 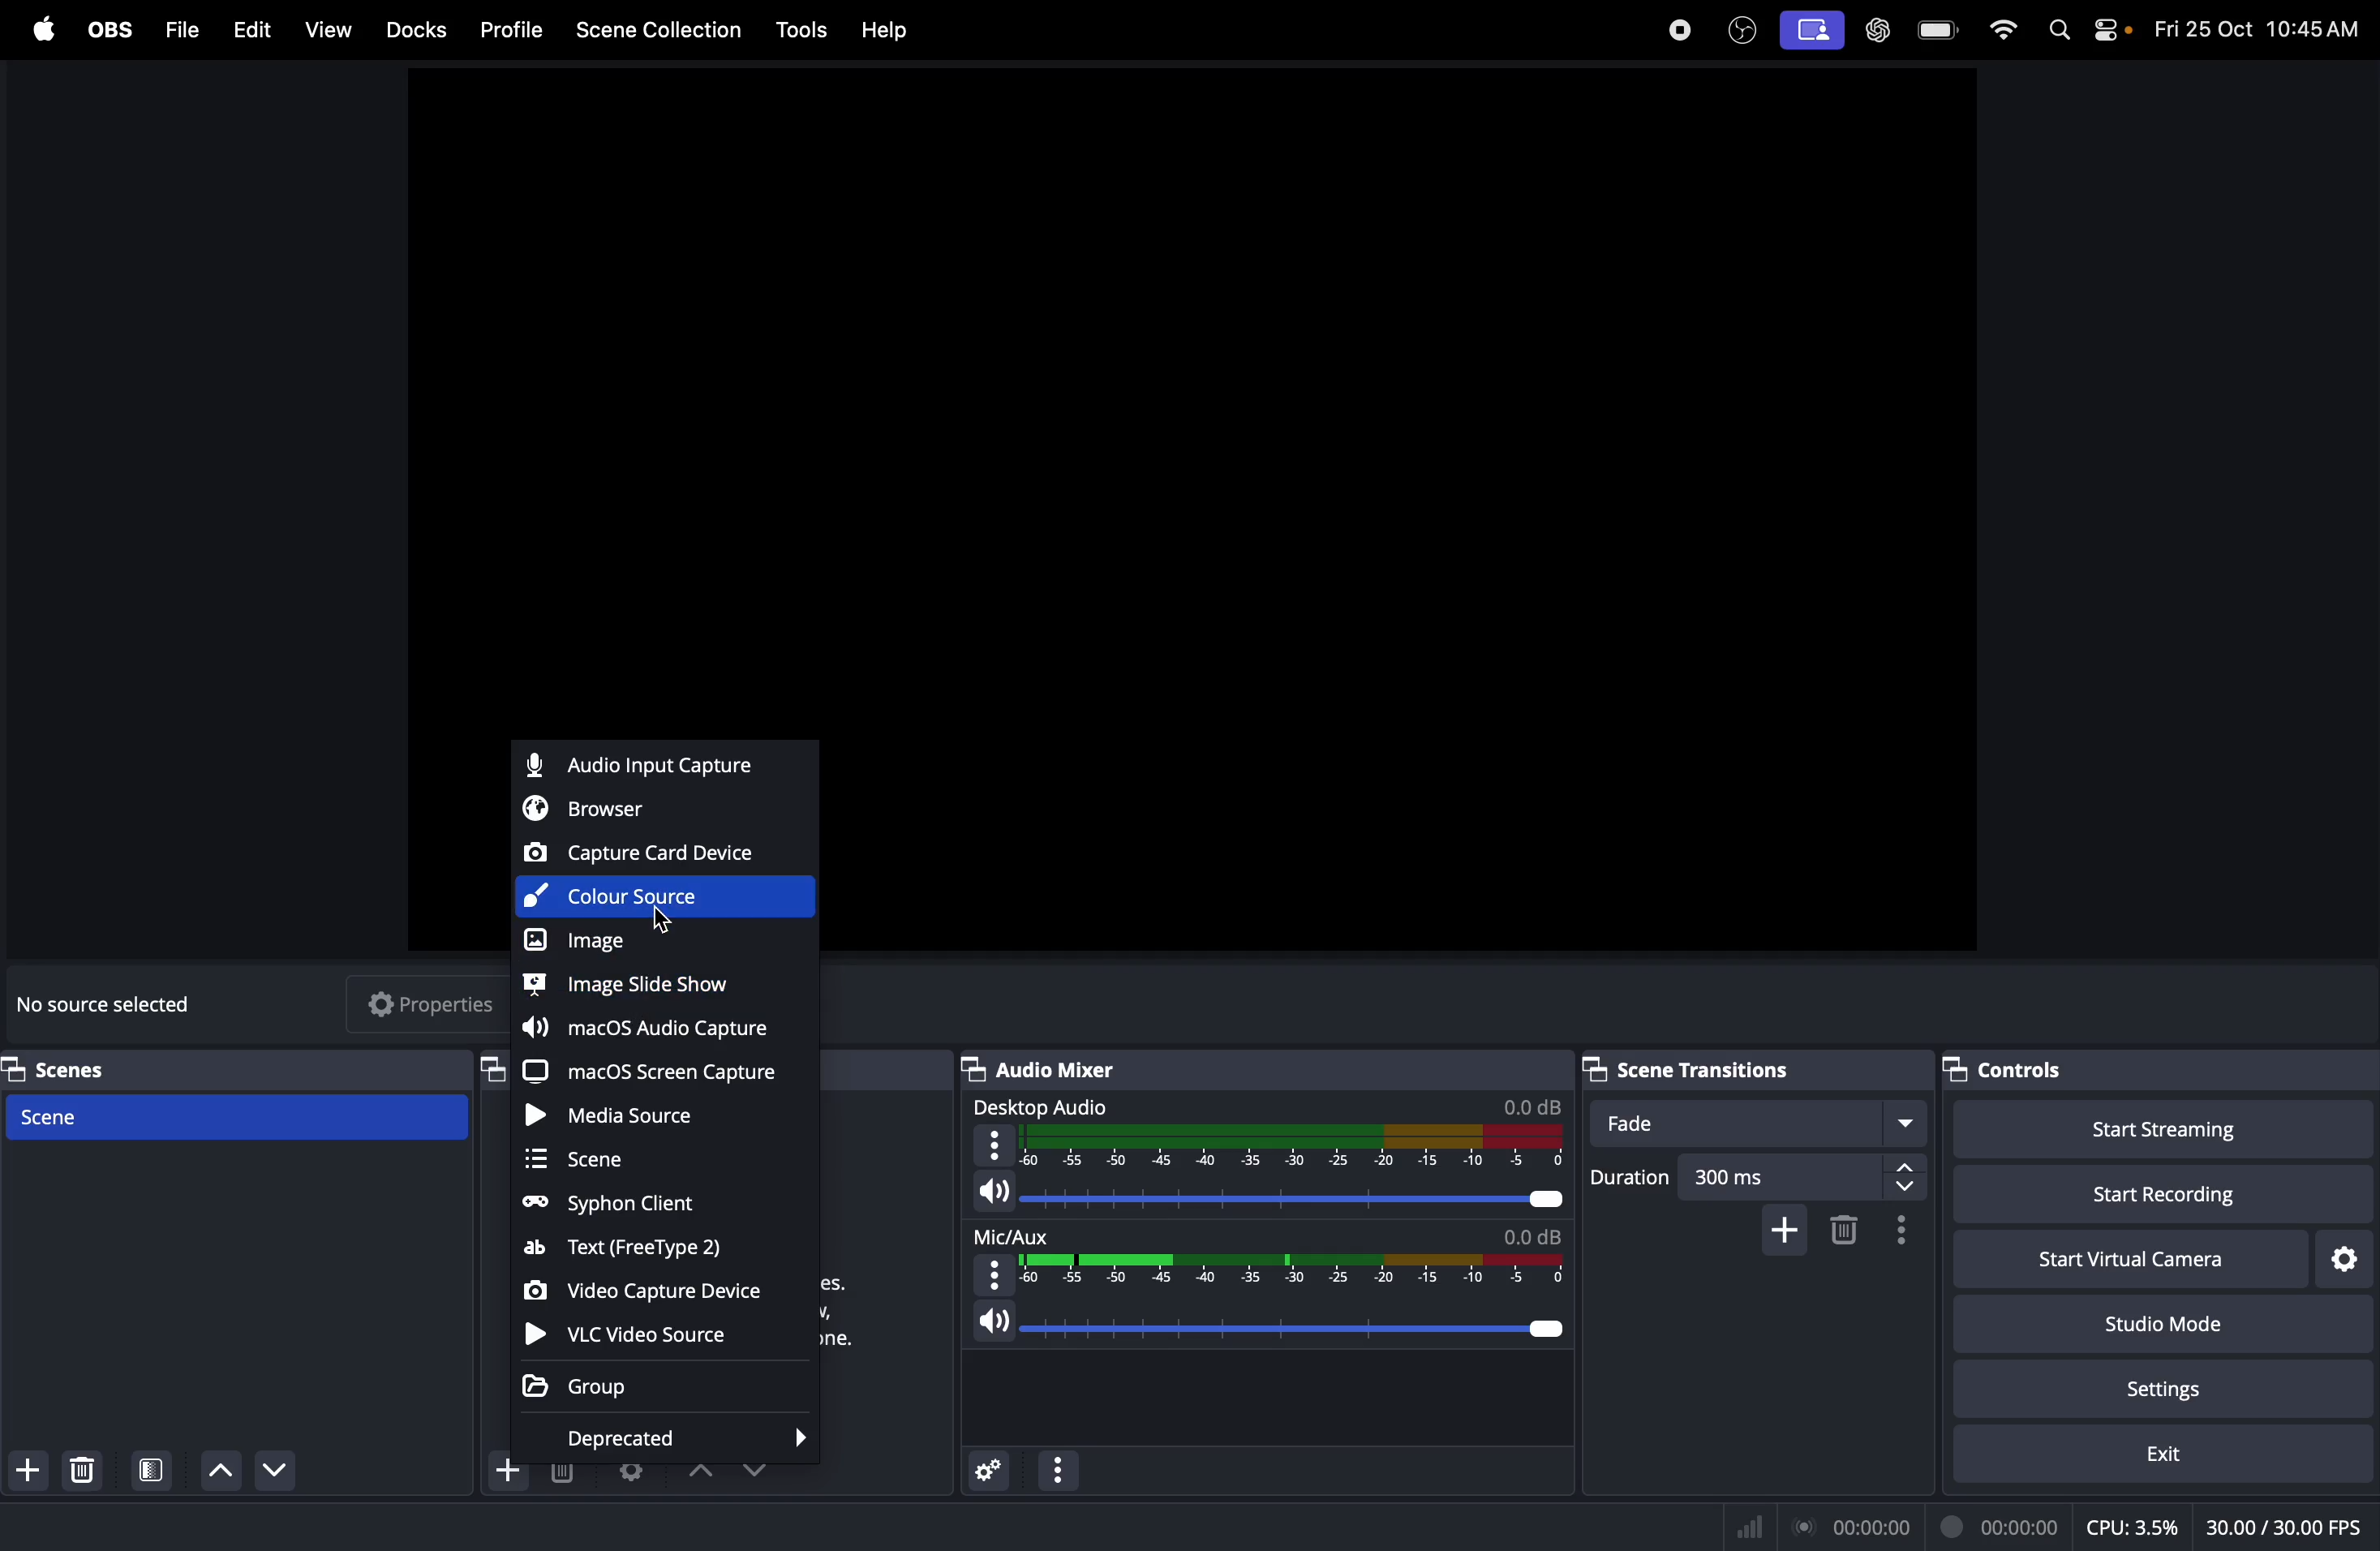 I want to click on advance audio properties, so click(x=991, y=1472).